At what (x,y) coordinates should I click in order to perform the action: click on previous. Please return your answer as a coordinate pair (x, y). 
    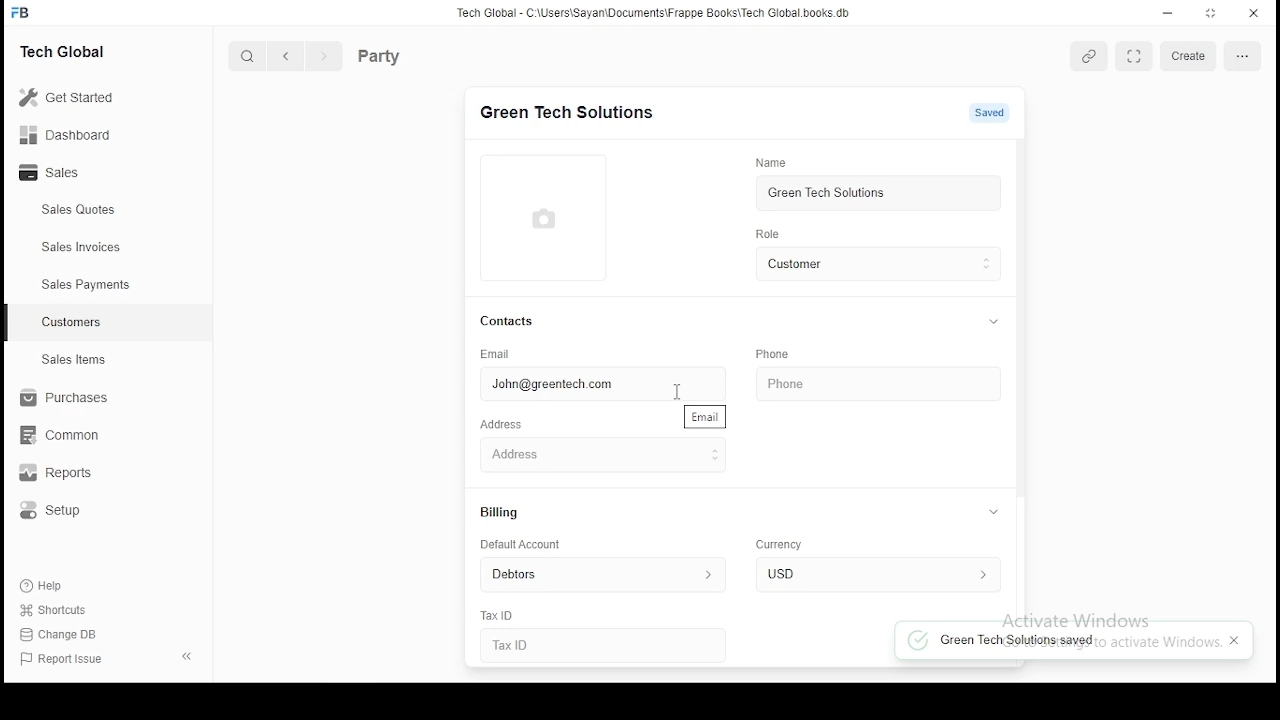
    Looking at the image, I should click on (286, 56).